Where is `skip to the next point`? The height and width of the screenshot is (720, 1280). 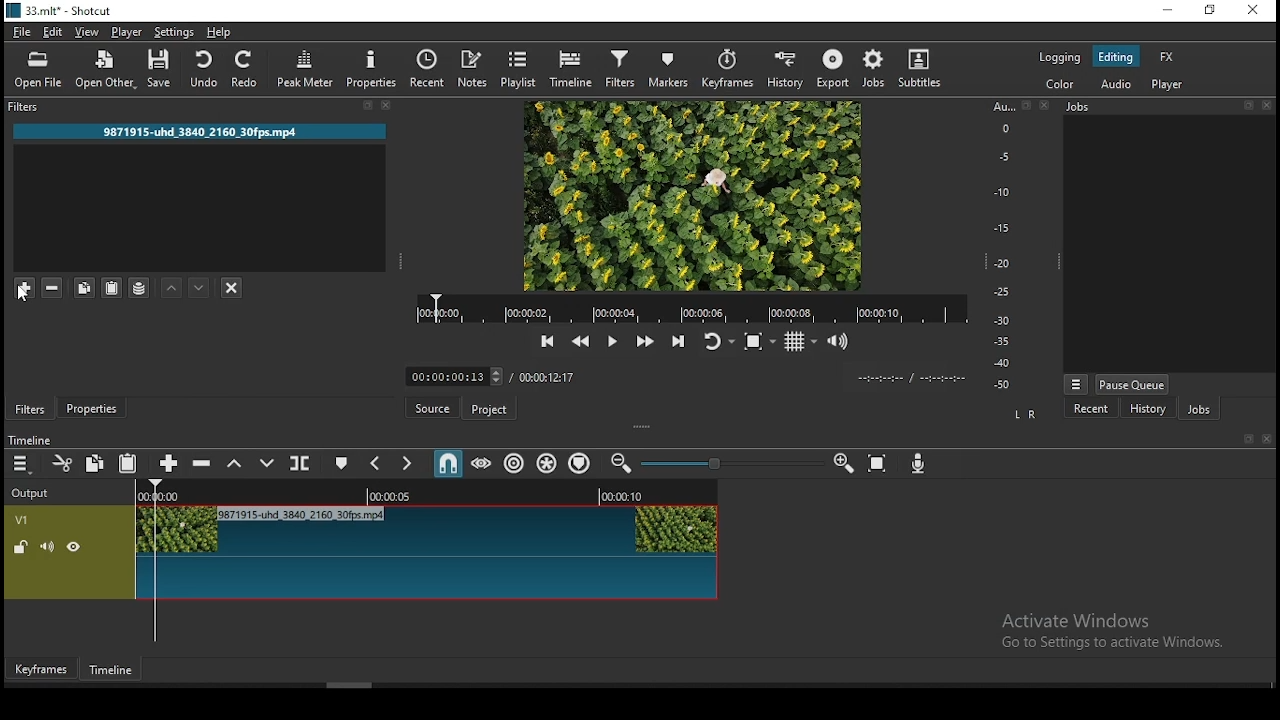 skip to the next point is located at coordinates (677, 340).